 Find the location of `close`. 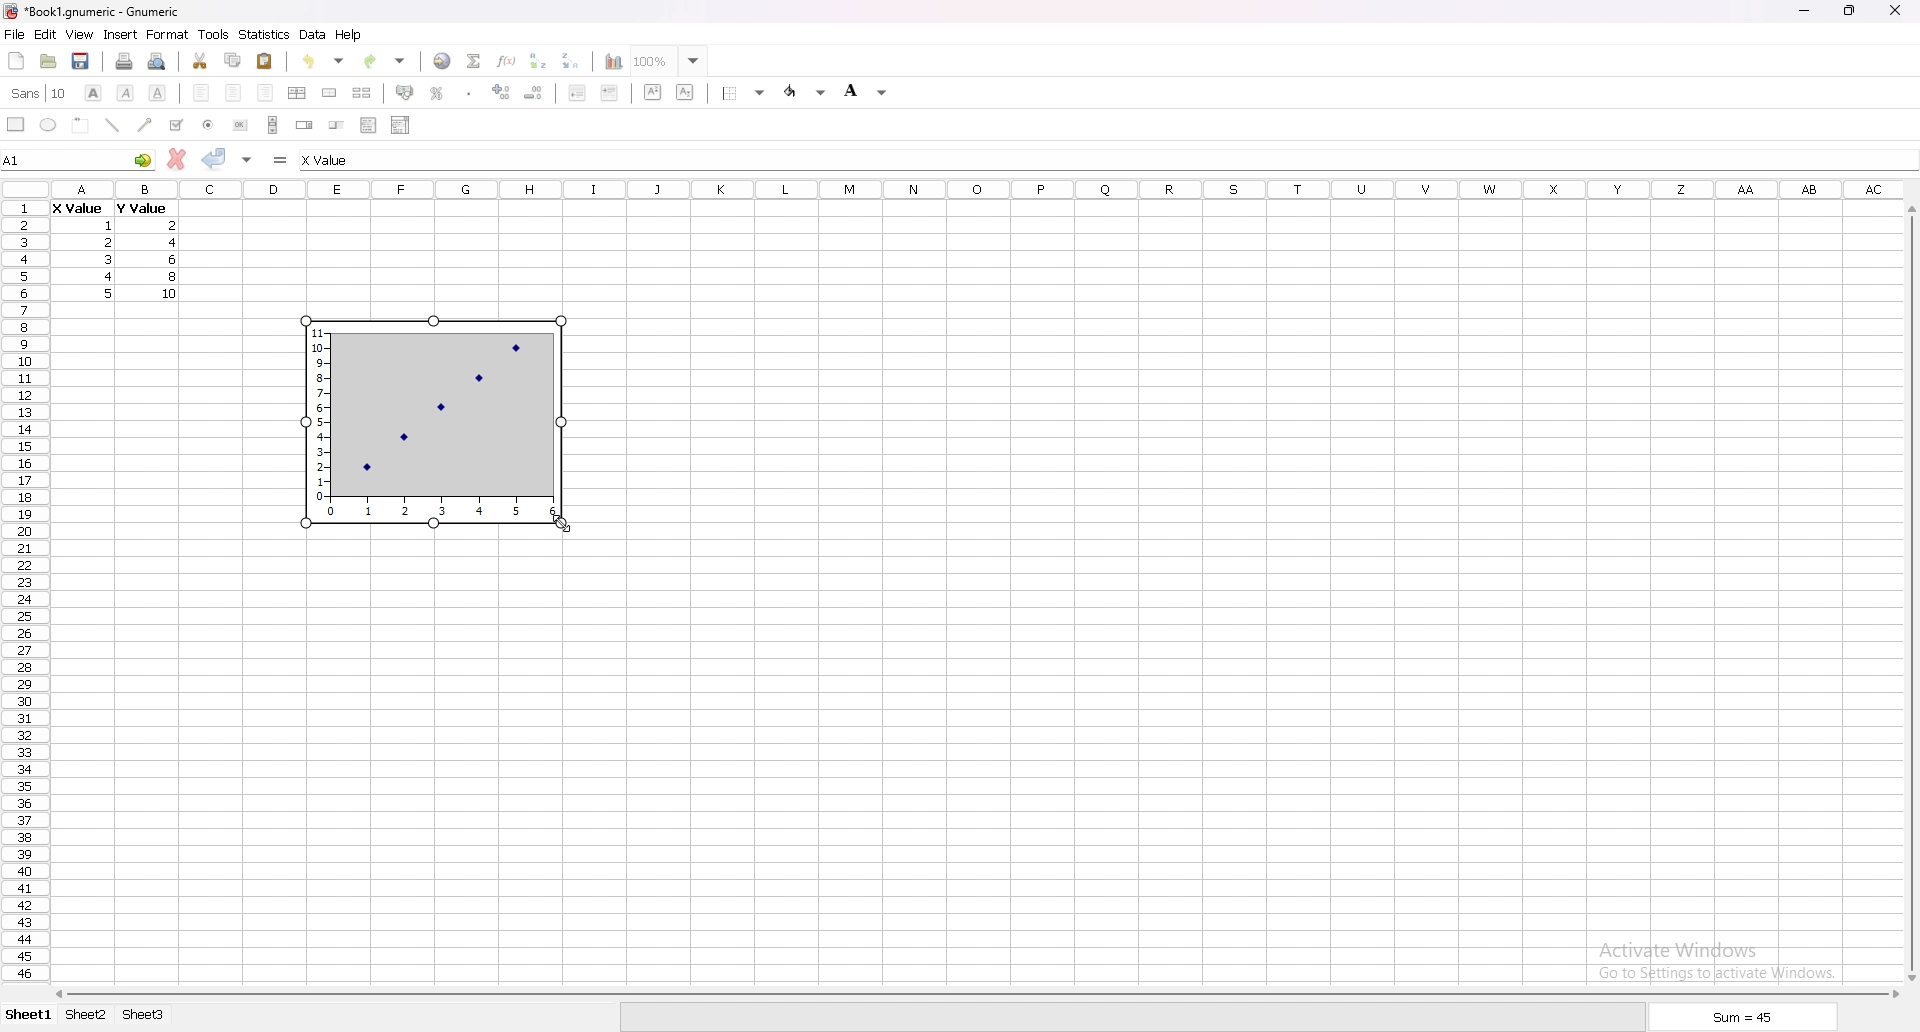

close is located at coordinates (1895, 10).